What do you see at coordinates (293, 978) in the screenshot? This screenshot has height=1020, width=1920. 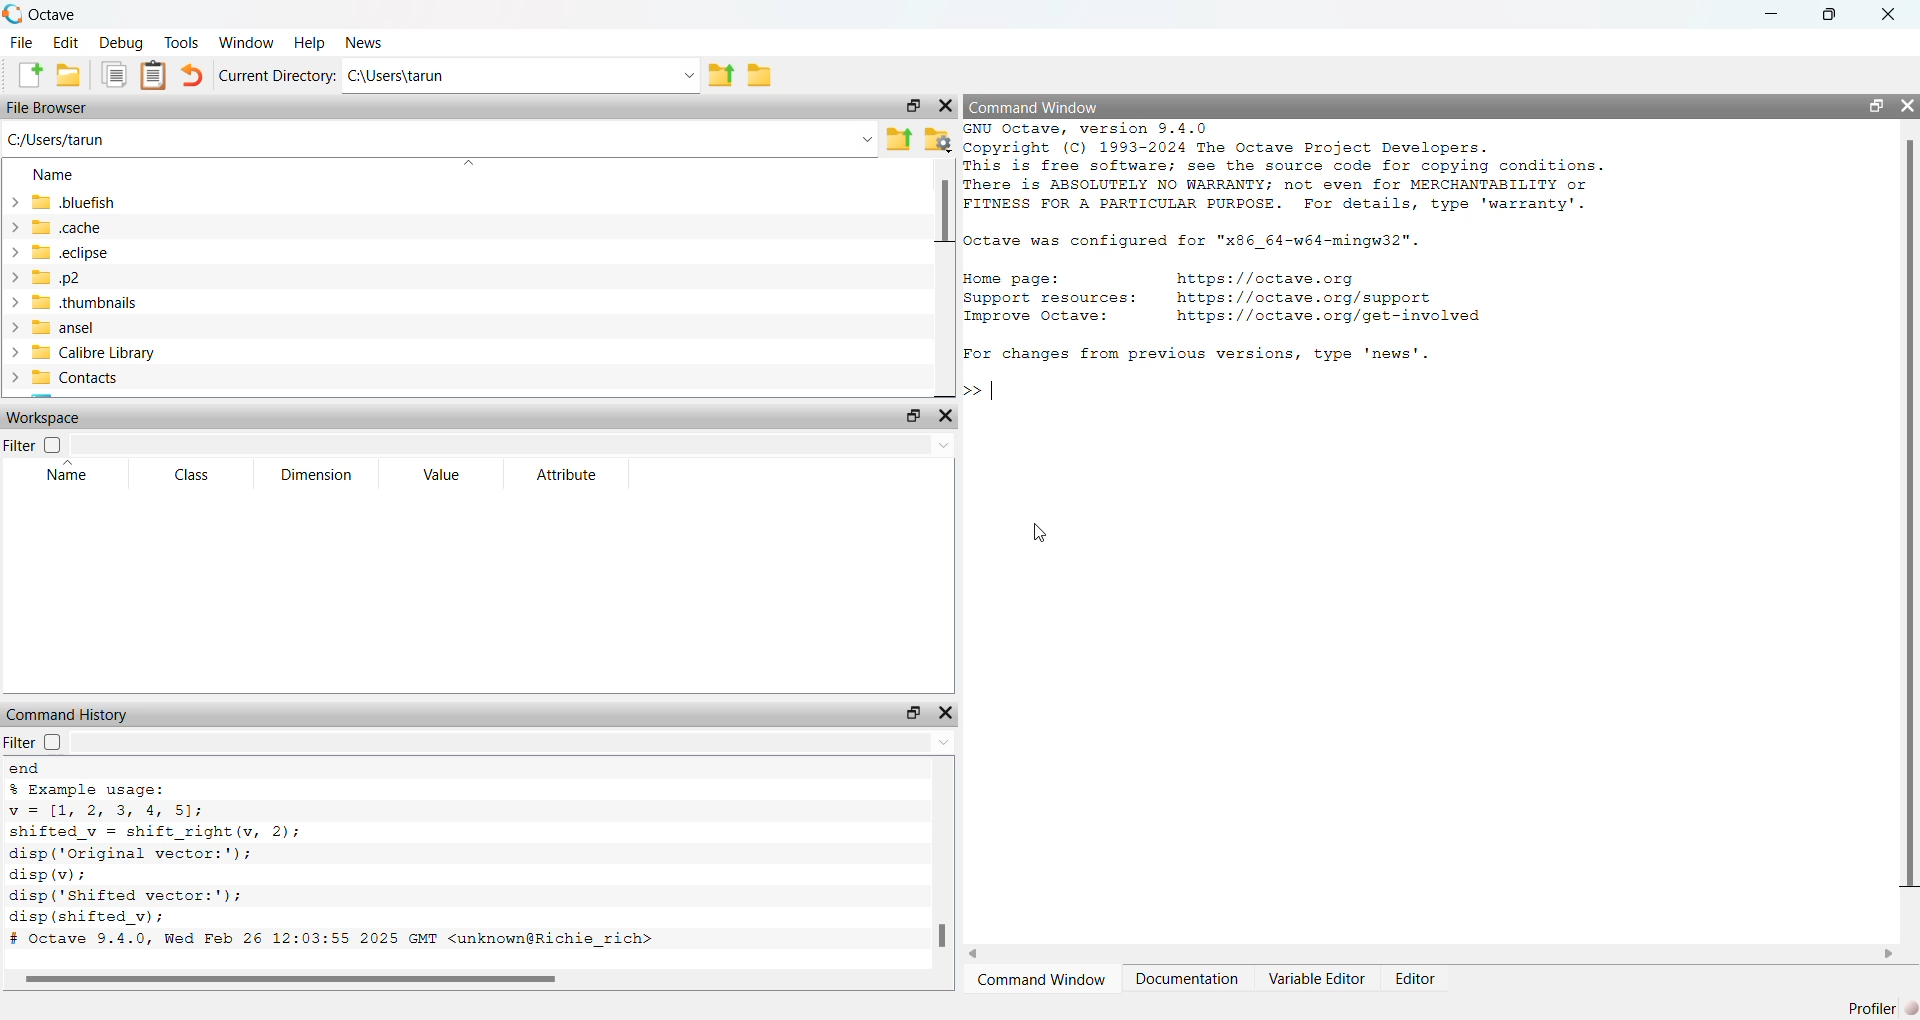 I see `scrollbar` at bounding box center [293, 978].